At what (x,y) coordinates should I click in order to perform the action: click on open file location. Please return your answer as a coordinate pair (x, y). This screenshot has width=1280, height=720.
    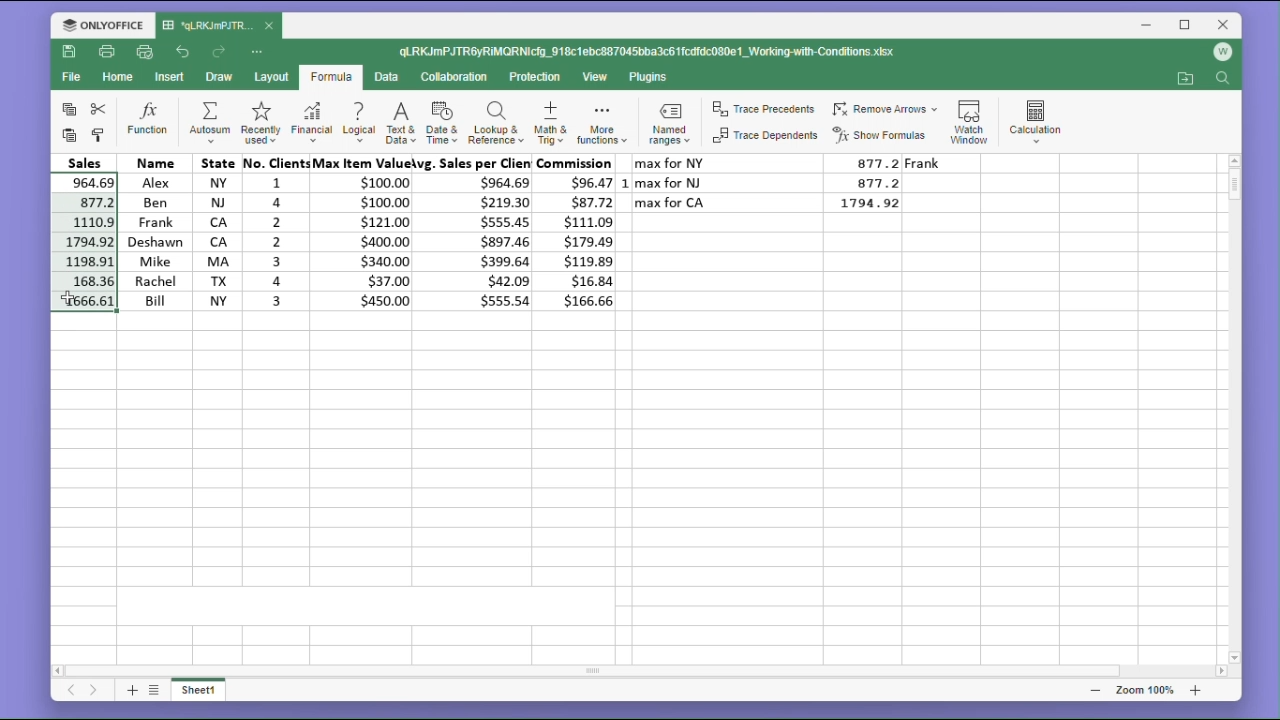
    Looking at the image, I should click on (1185, 79).